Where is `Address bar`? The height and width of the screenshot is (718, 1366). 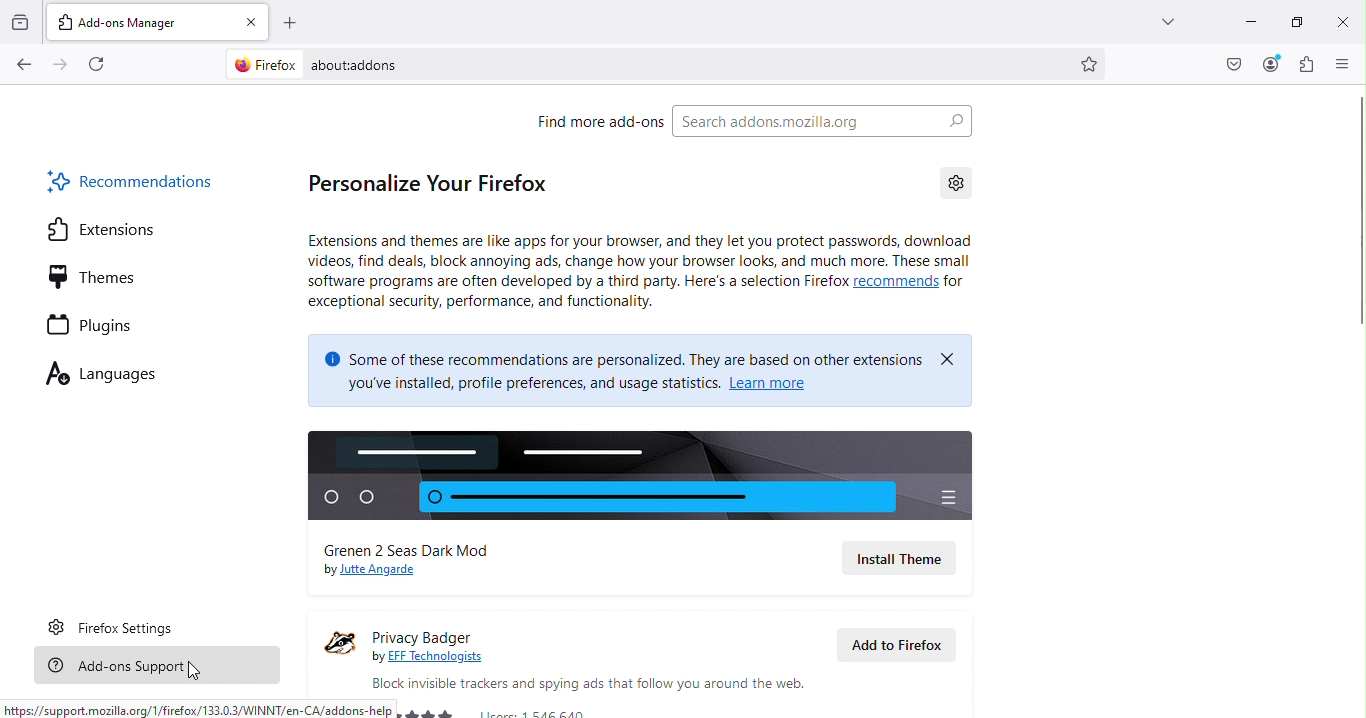
Address bar is located at coordinates (693, 65).